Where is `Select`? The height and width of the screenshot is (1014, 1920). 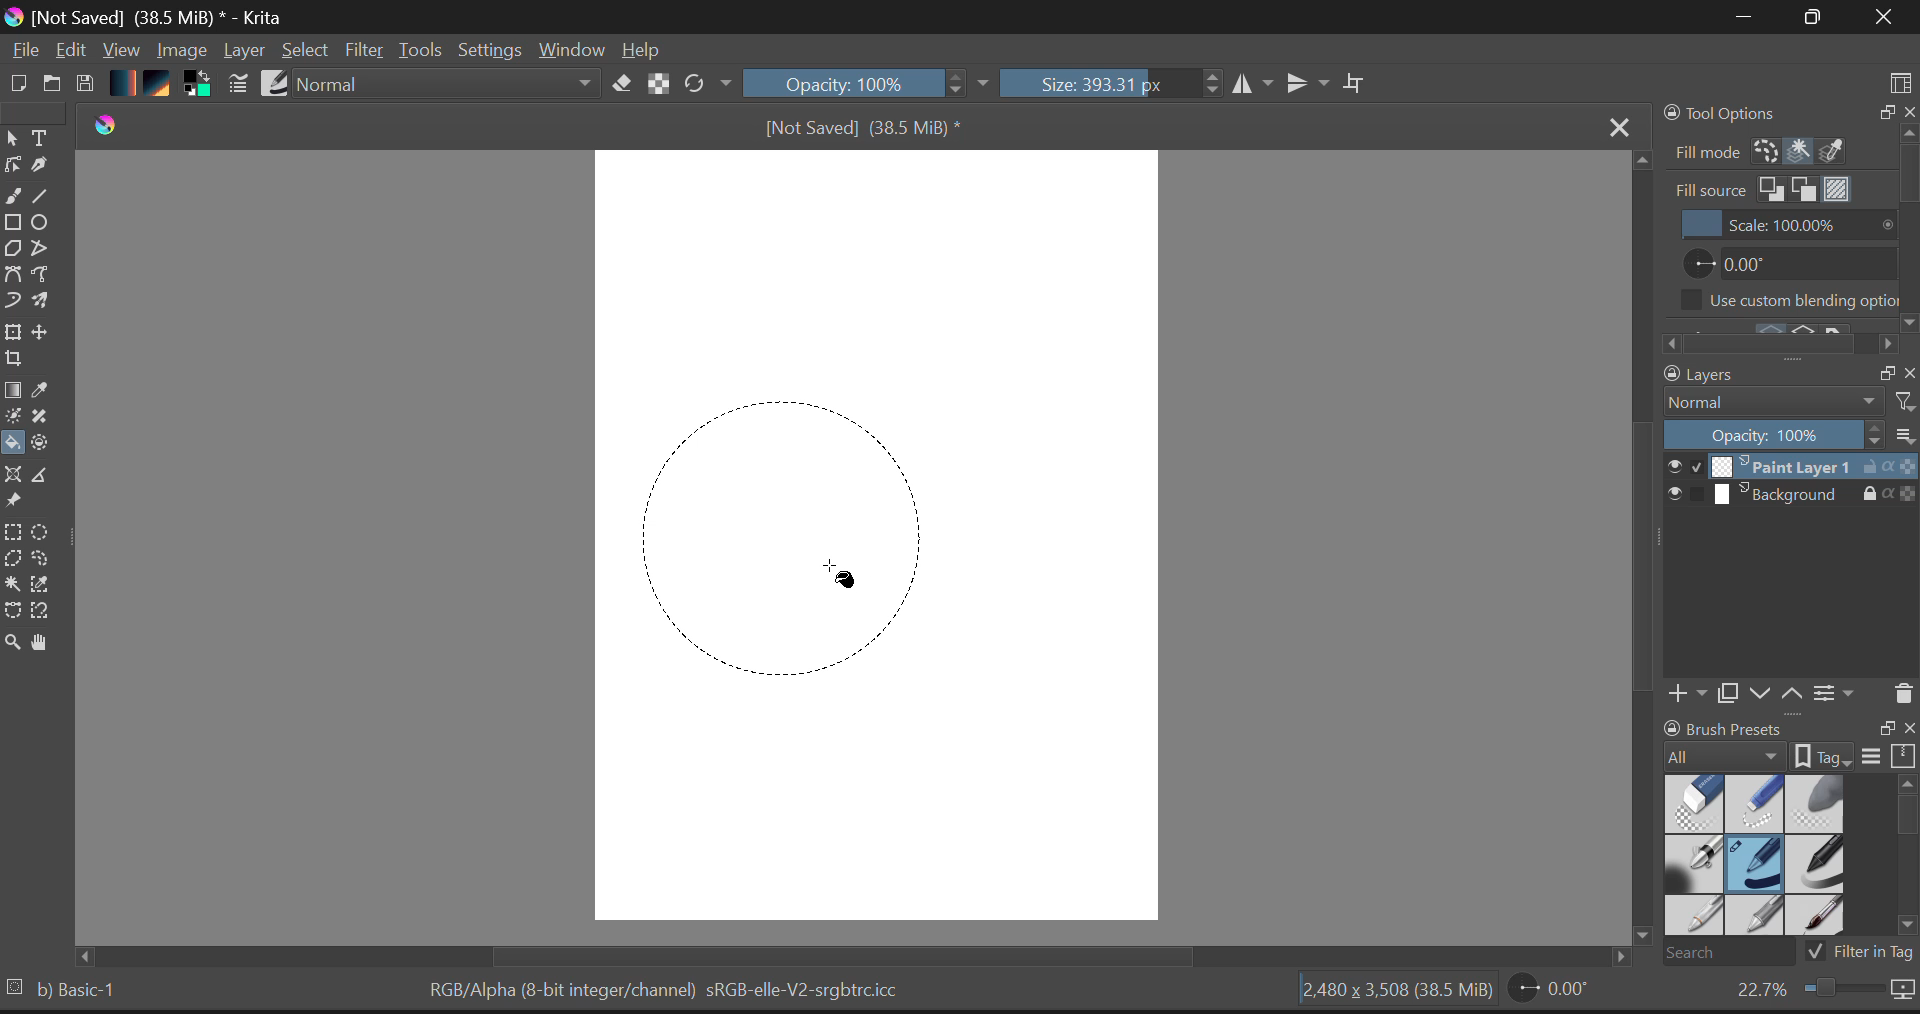
Select is located at coordinates (12, 139).